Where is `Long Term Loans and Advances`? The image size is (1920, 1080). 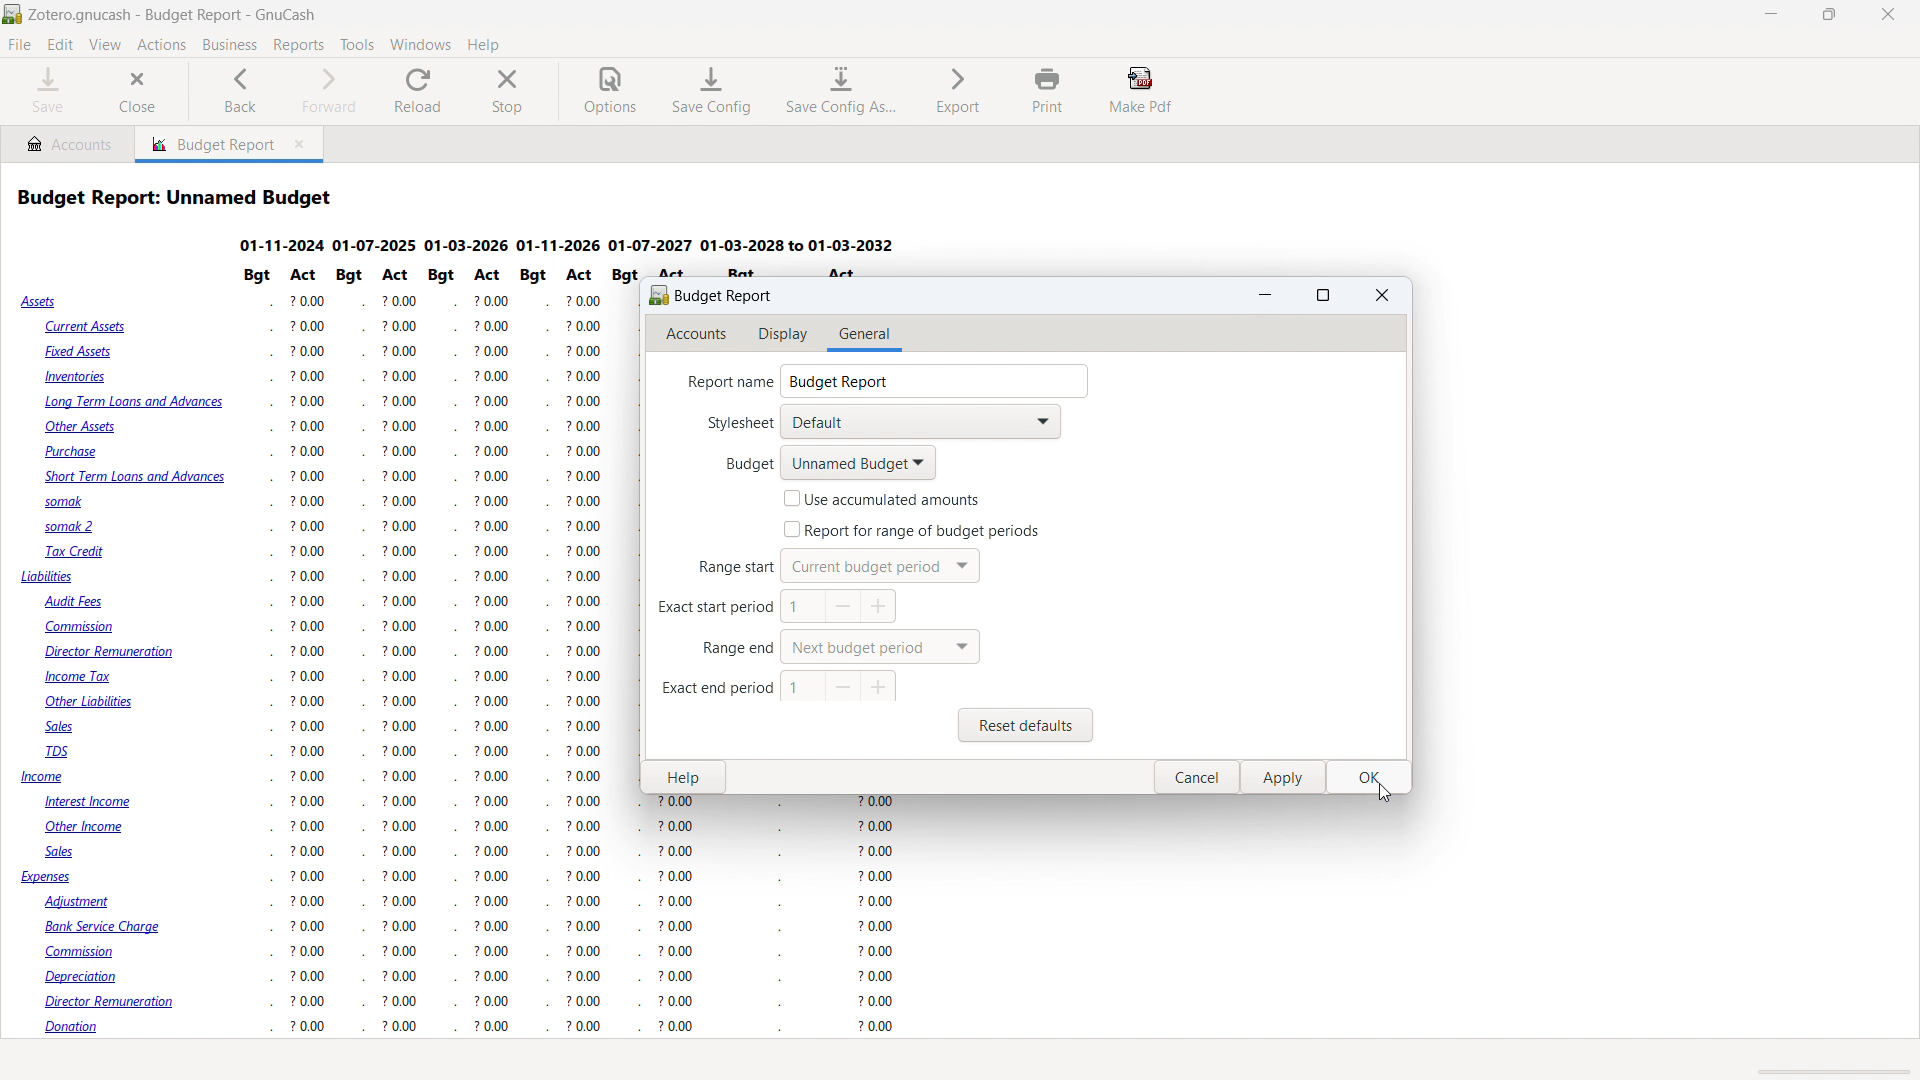 Long Term Loans and Advances is located at coordinates (134, 405).